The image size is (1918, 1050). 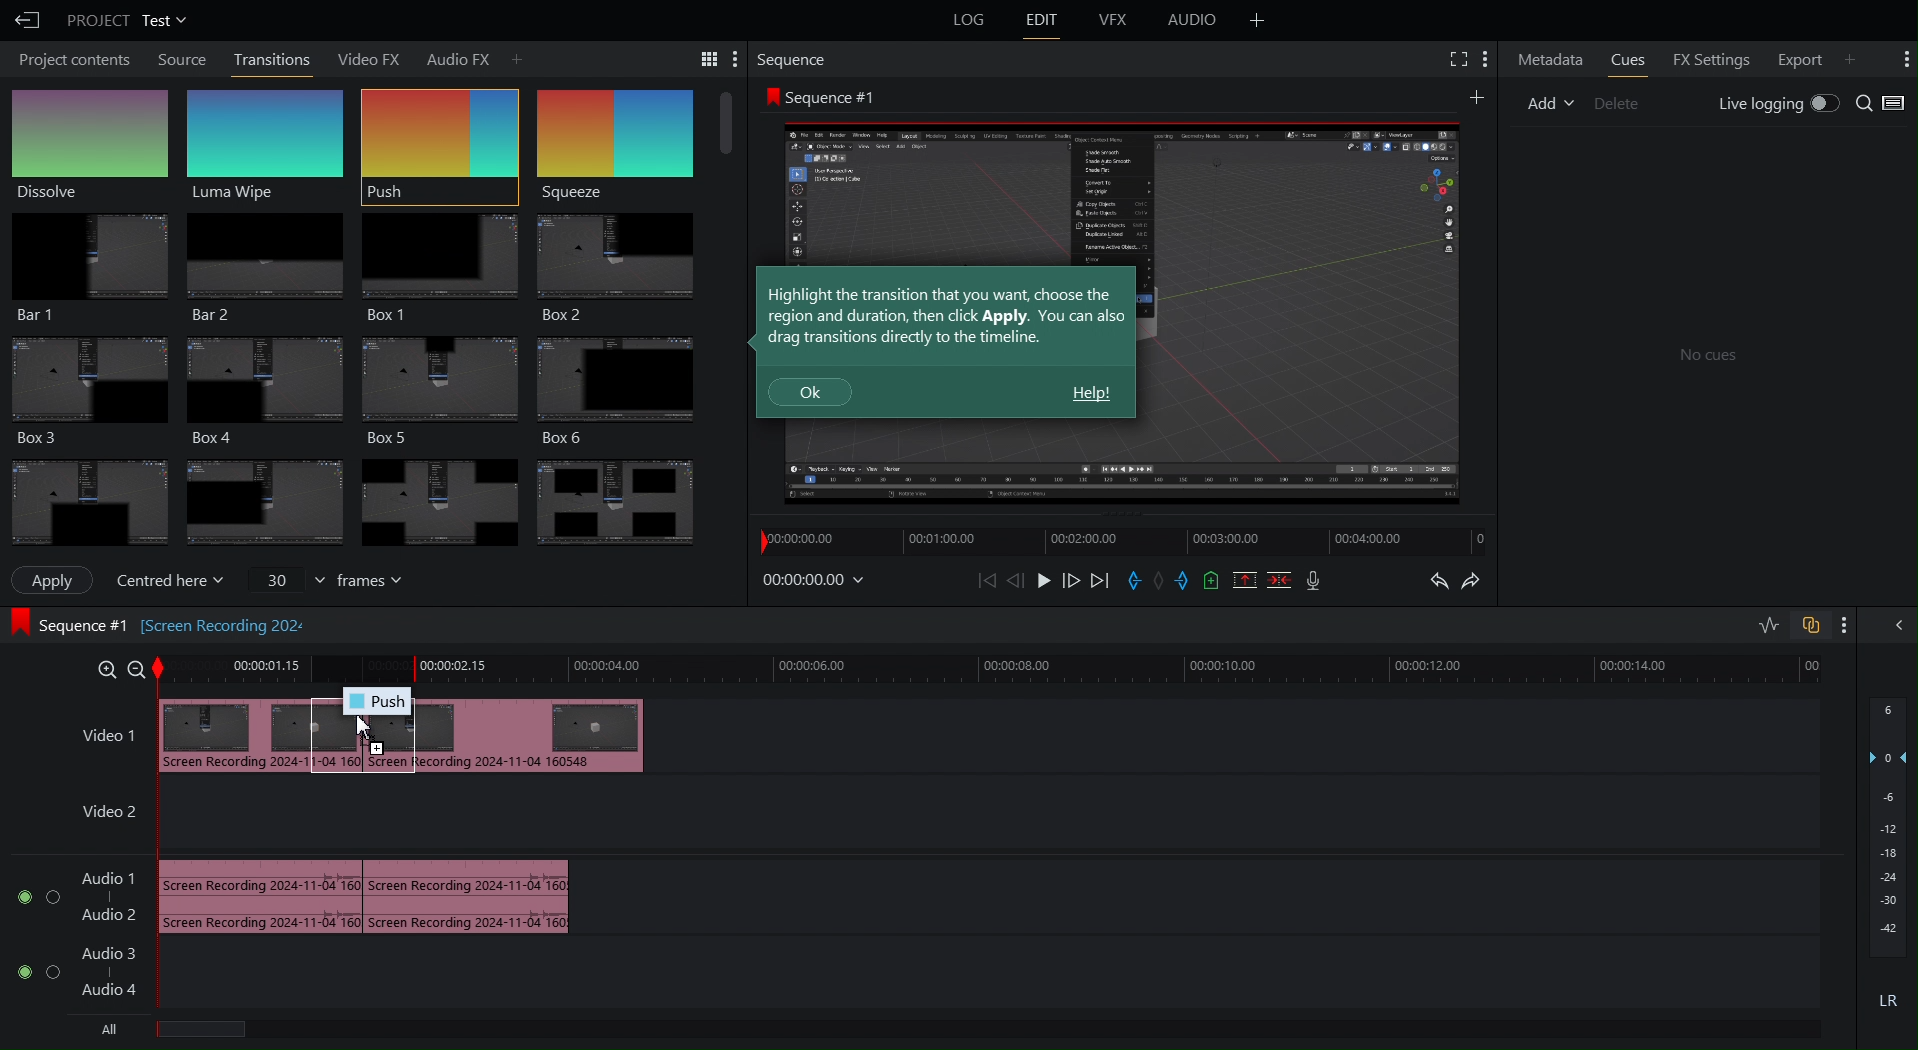 What do you see at coordinates (1197, 20) in the screenshot?
I see `Audio` at bounding box center [1197, 20].